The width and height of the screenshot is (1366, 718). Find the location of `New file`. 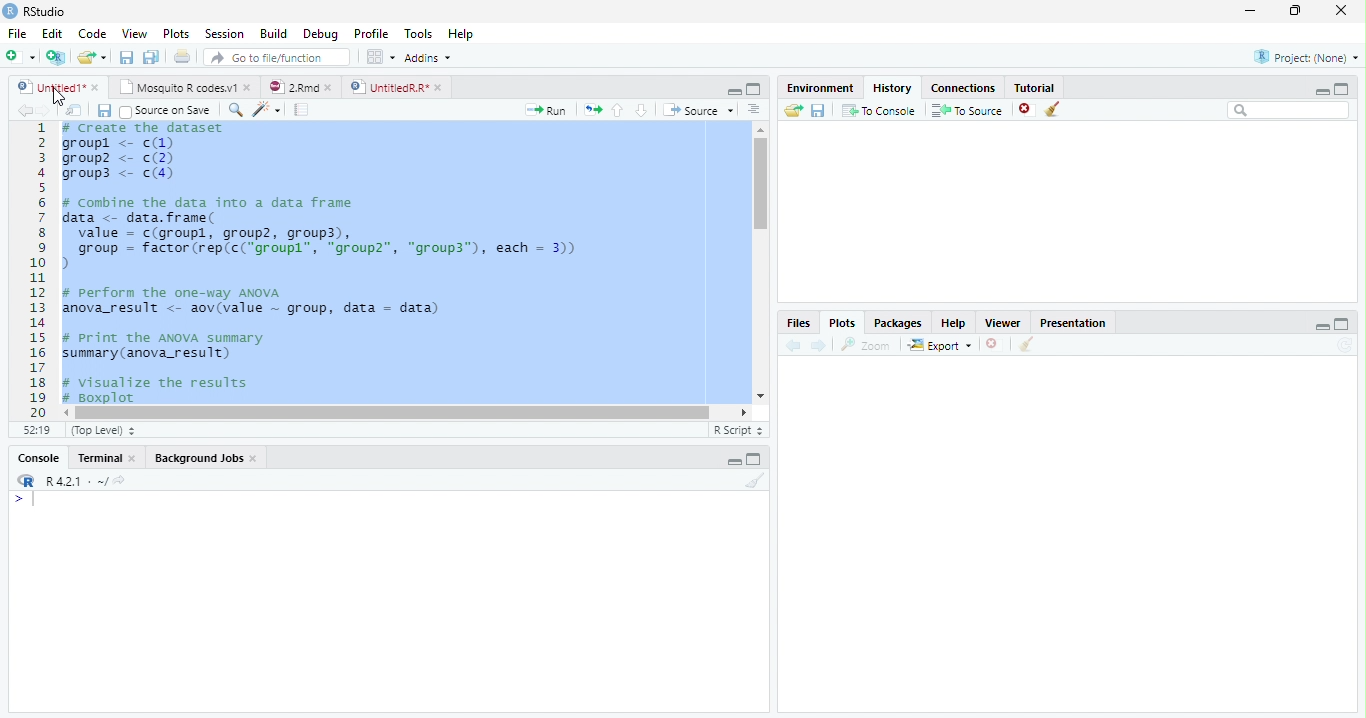

New file is located at coordinates (19, 56).